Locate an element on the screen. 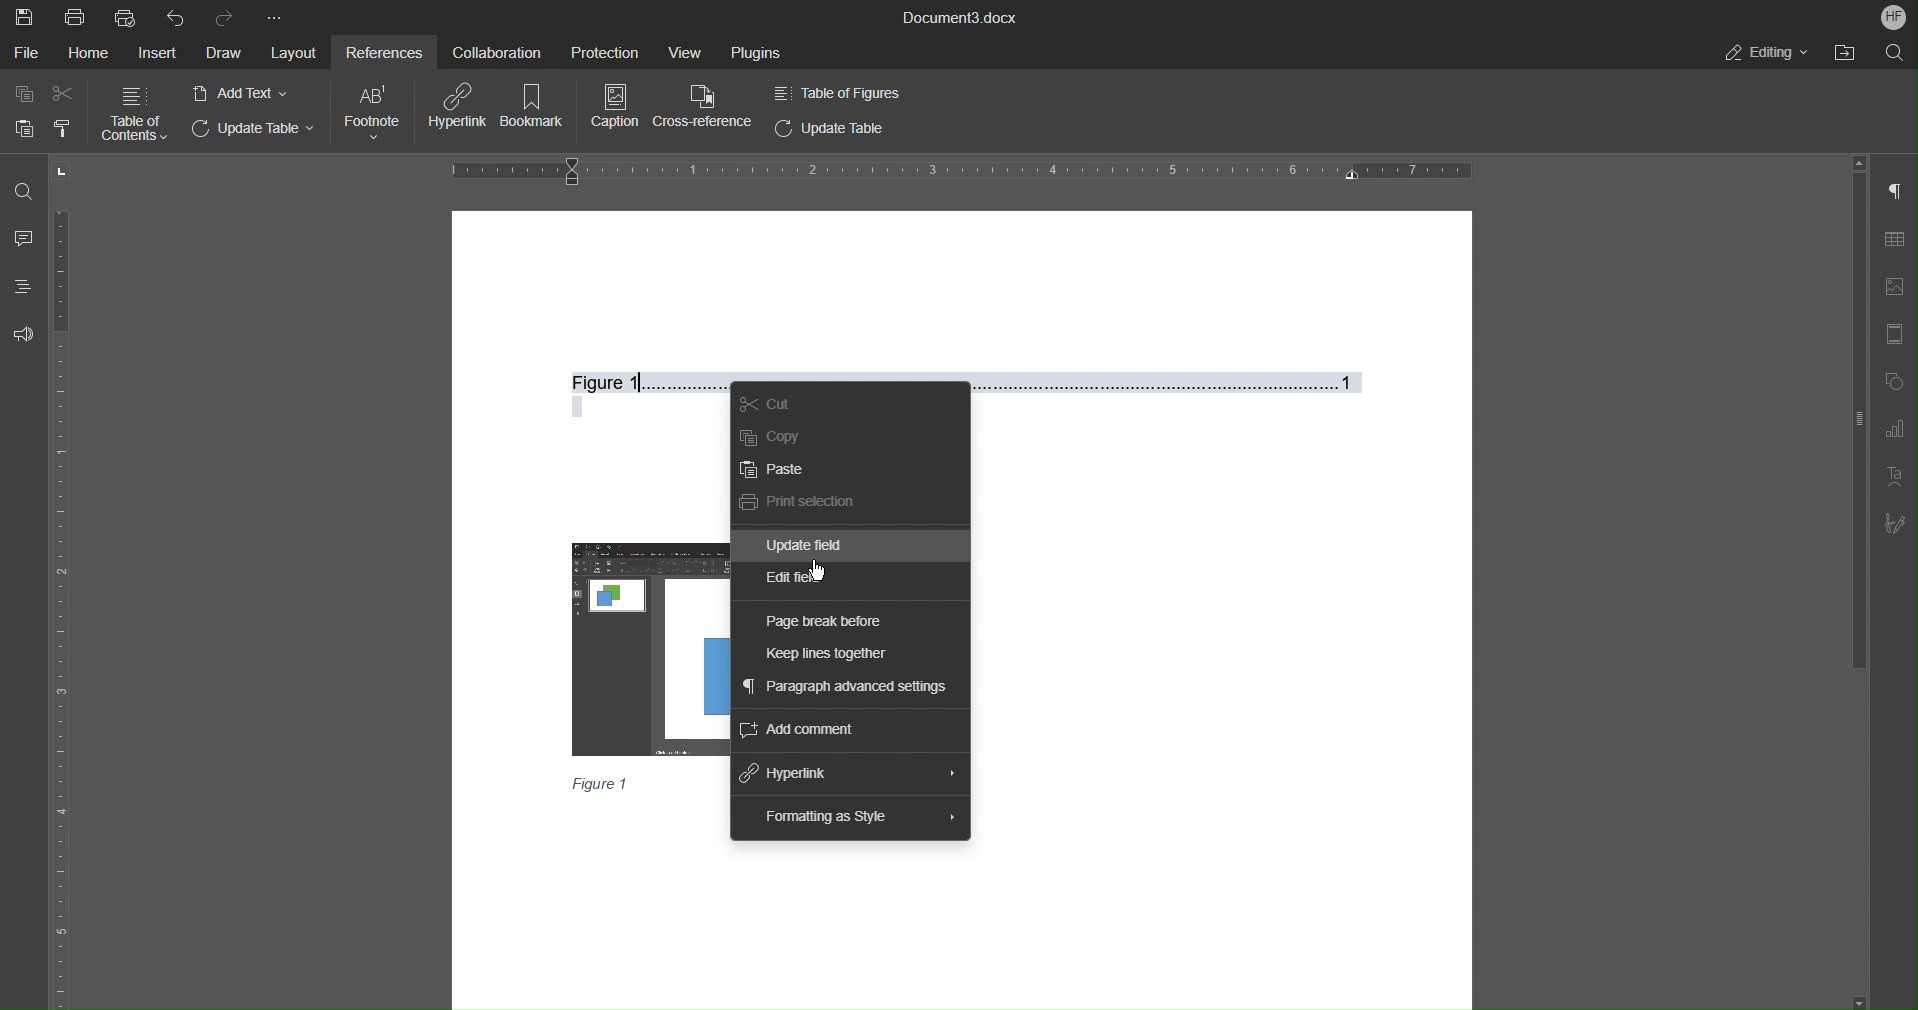 The image size is (1918, 1010). Add Text is located at coordinates (242, 93).